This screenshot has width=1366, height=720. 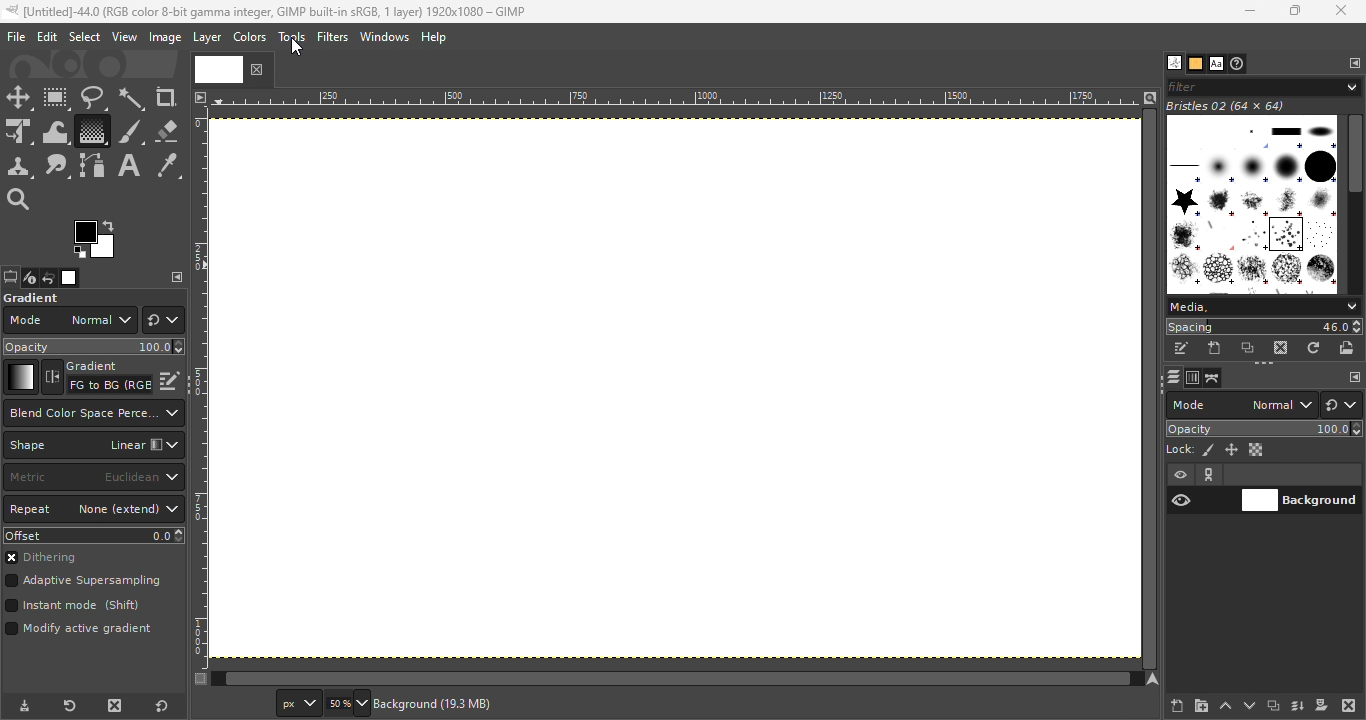 I want to click on untitled -36.0 (rgb color 8-bit gamma integer , gimp built in stgb, 1 layer) 1174x788 - gimp, so click(x=265, y=11).